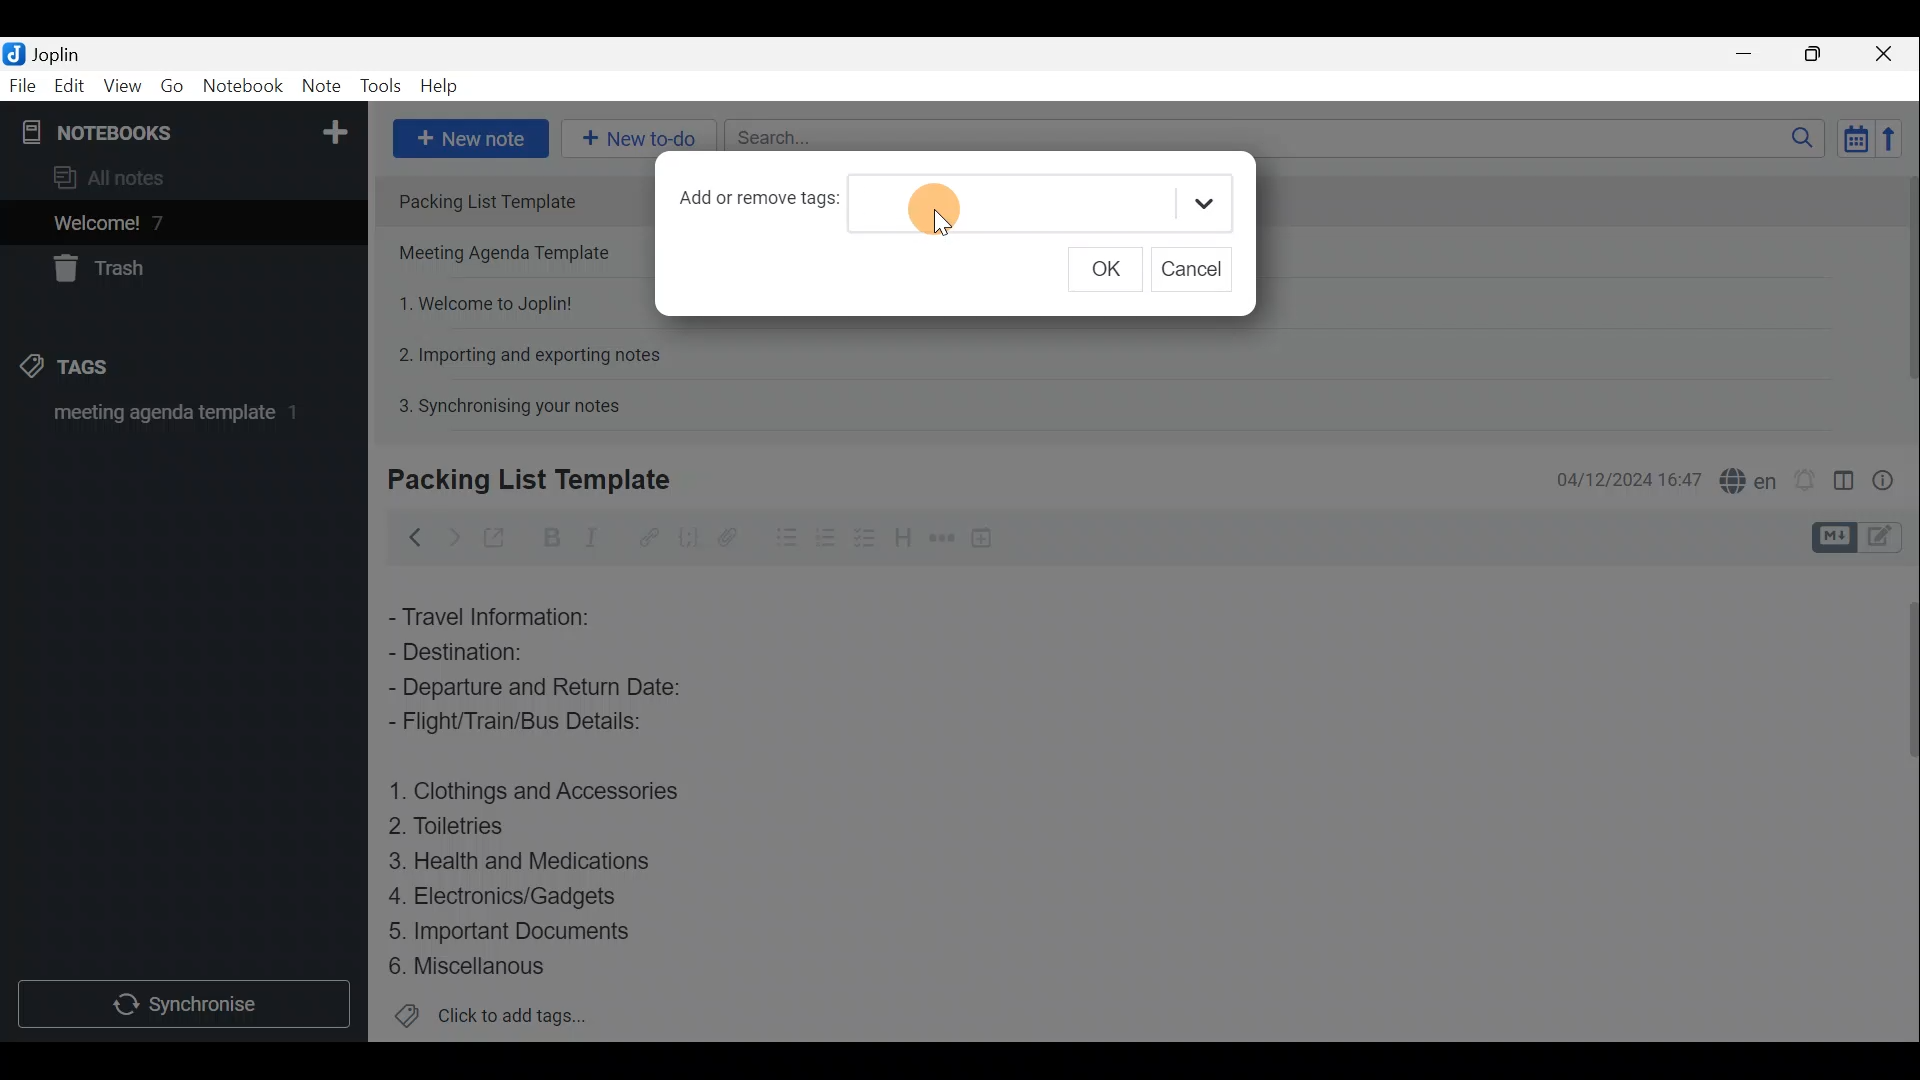 Image resolution: width=1920 pixels, height=1080 pixels. What do you see at coordinates (867, 537) in the screenshot?
I see `Numbered list` at bounding box center [867, 537].